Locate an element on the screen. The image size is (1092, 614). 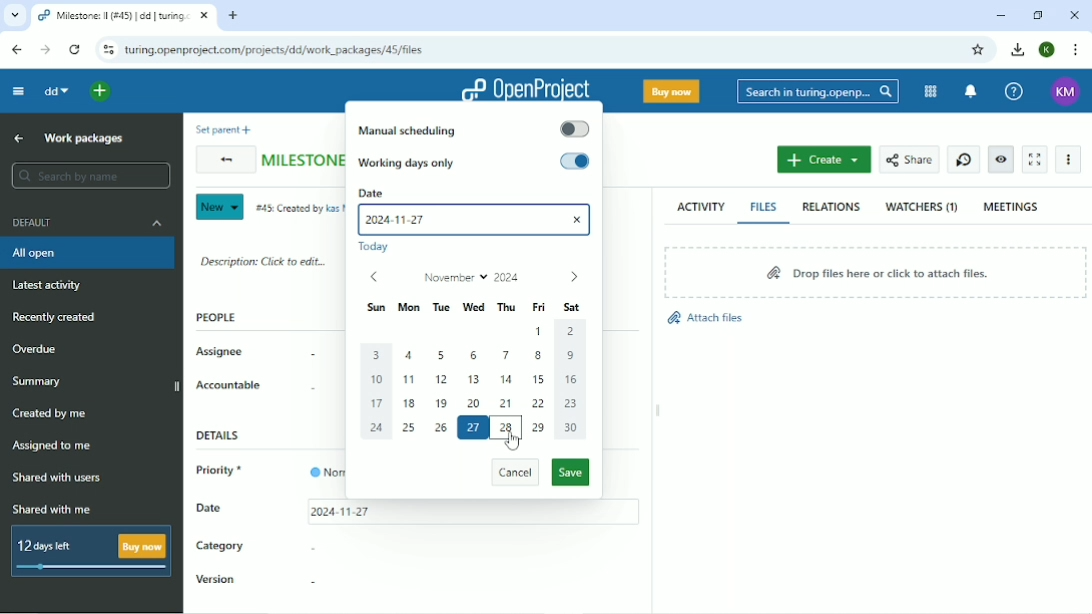
Assignee is located at coordinates (221, 352).